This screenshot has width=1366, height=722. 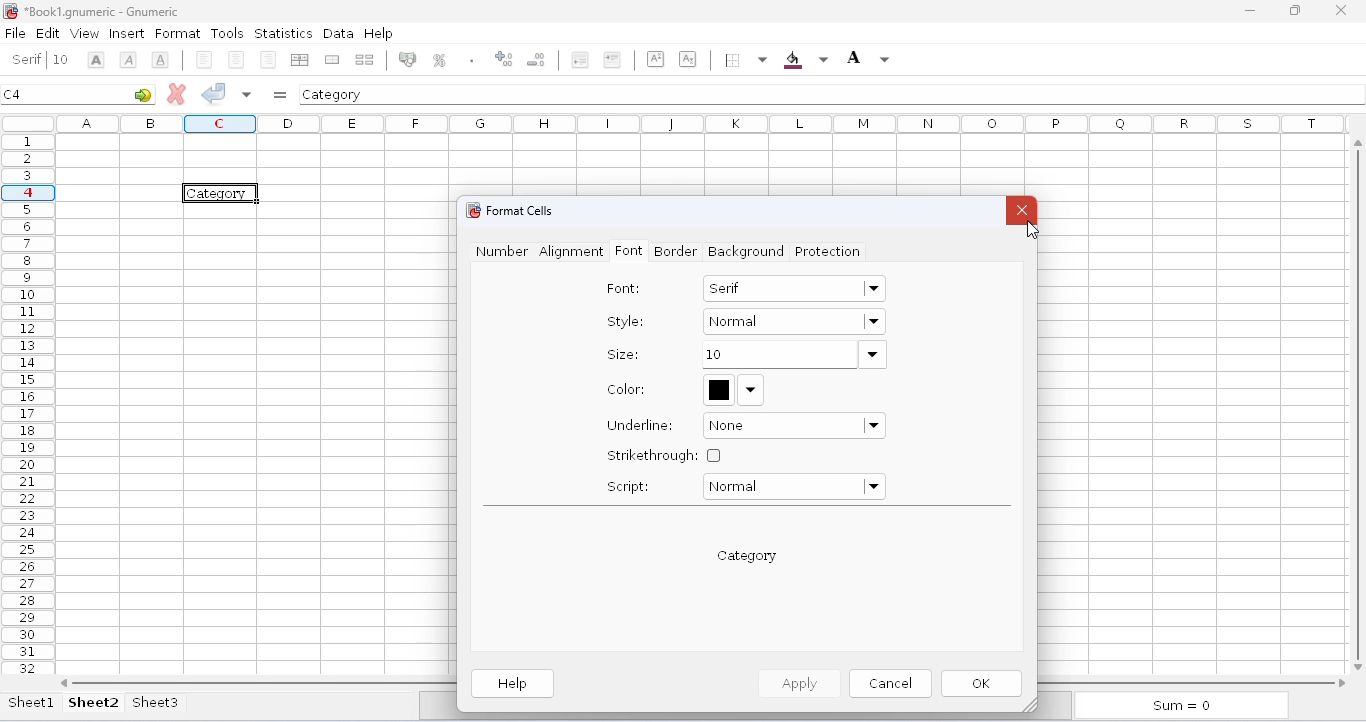 I want to click on underline:, so click(x=641, y=425).